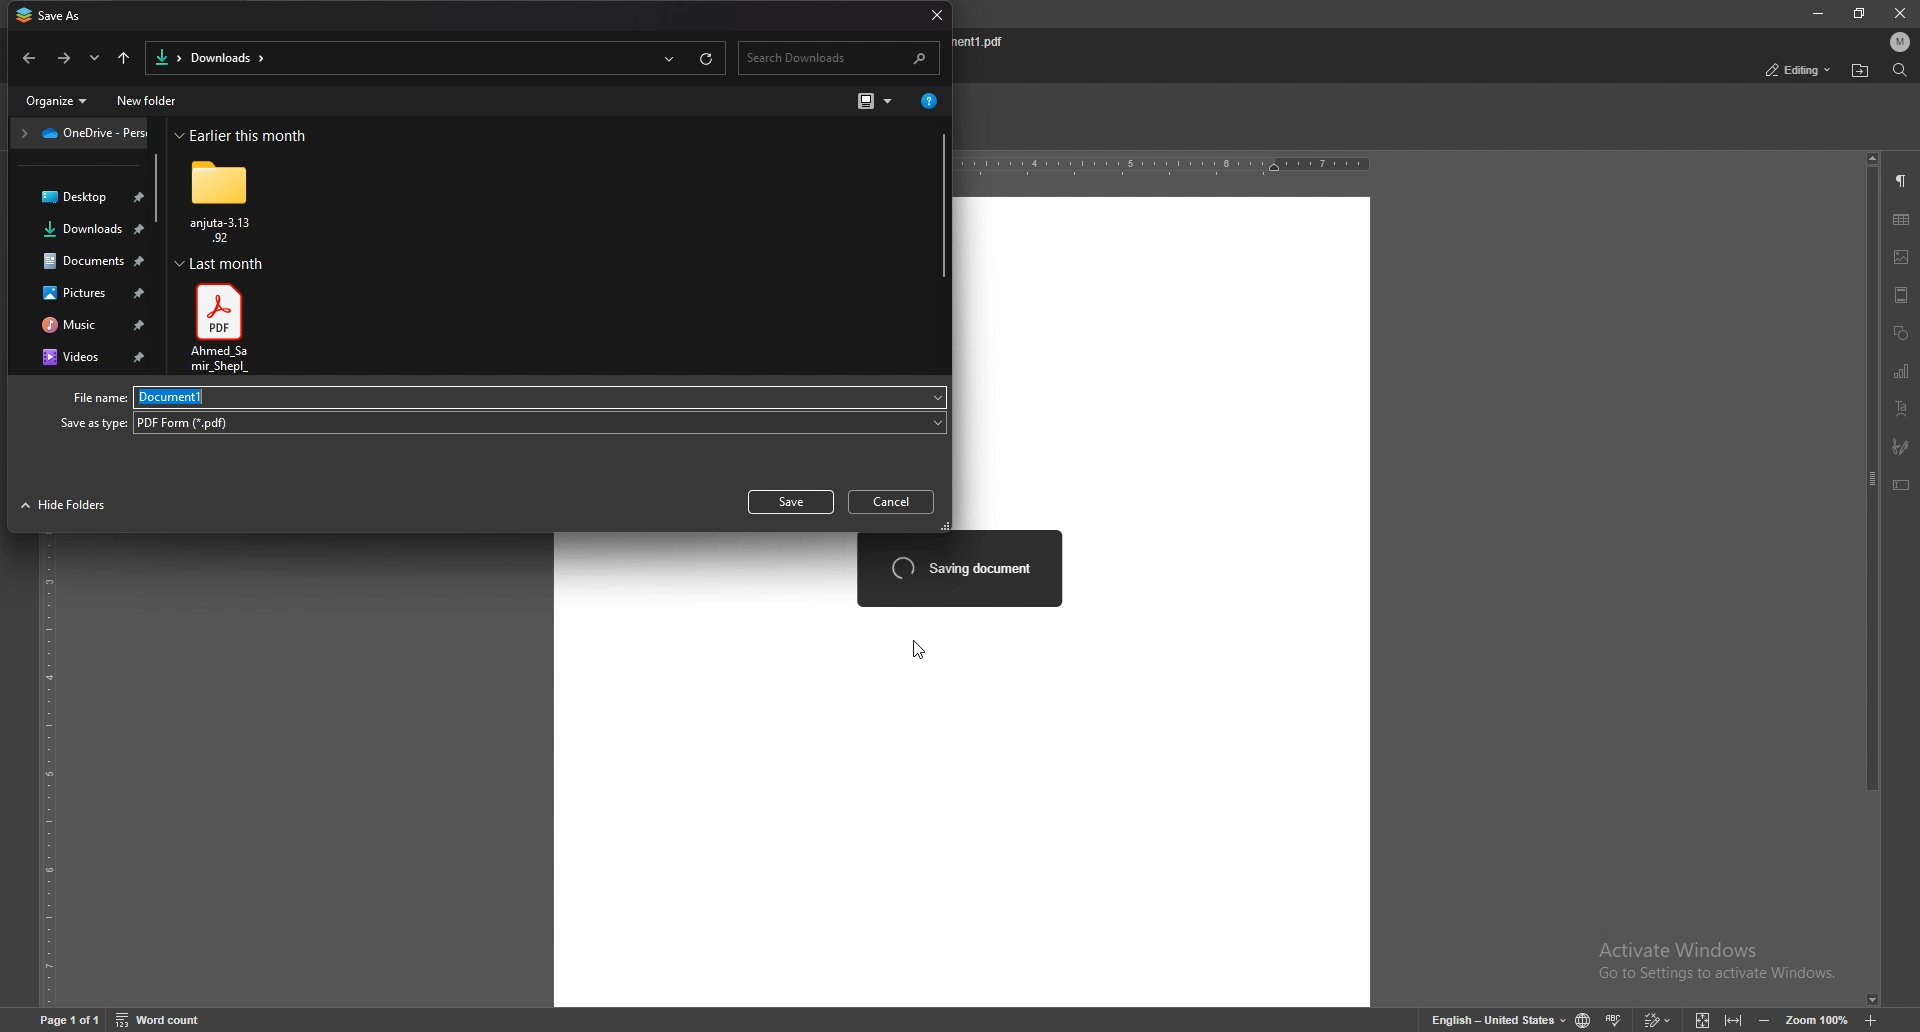 Image resolution: width=1920 pixels, height=1032 pixels. I want to click on scroll bar, so click(943, 206).